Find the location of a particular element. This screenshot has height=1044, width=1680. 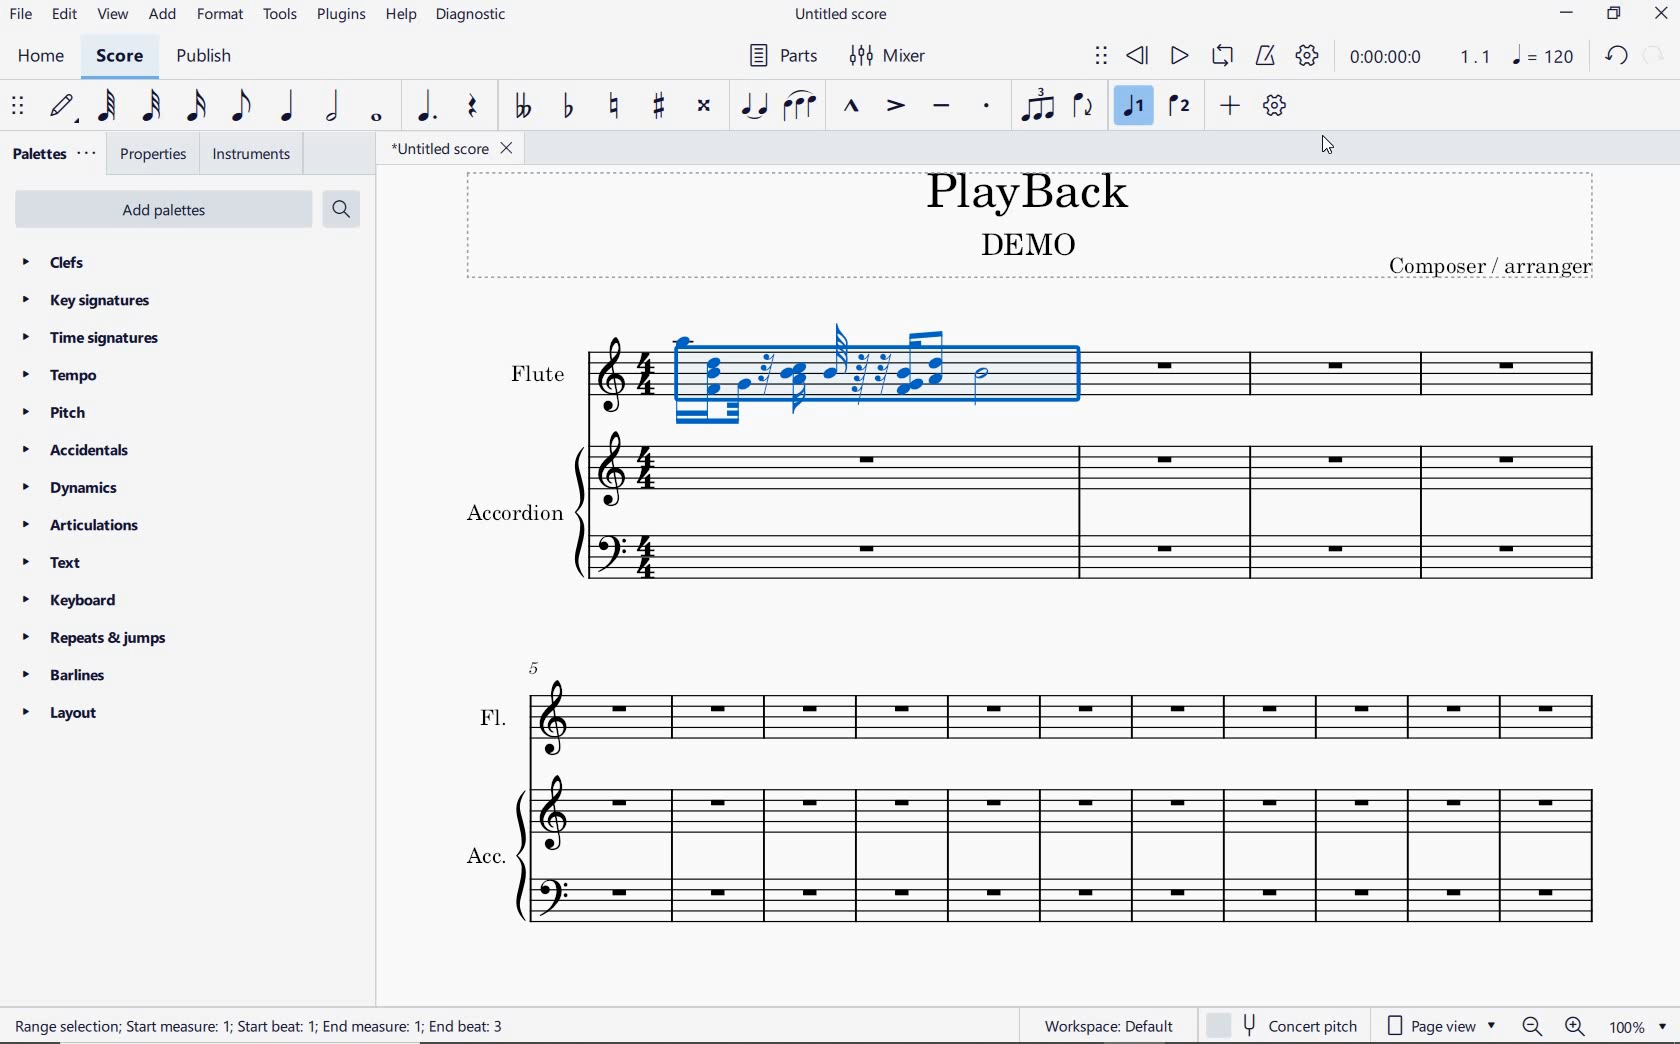

marcato is located at coordinates (851, 107).